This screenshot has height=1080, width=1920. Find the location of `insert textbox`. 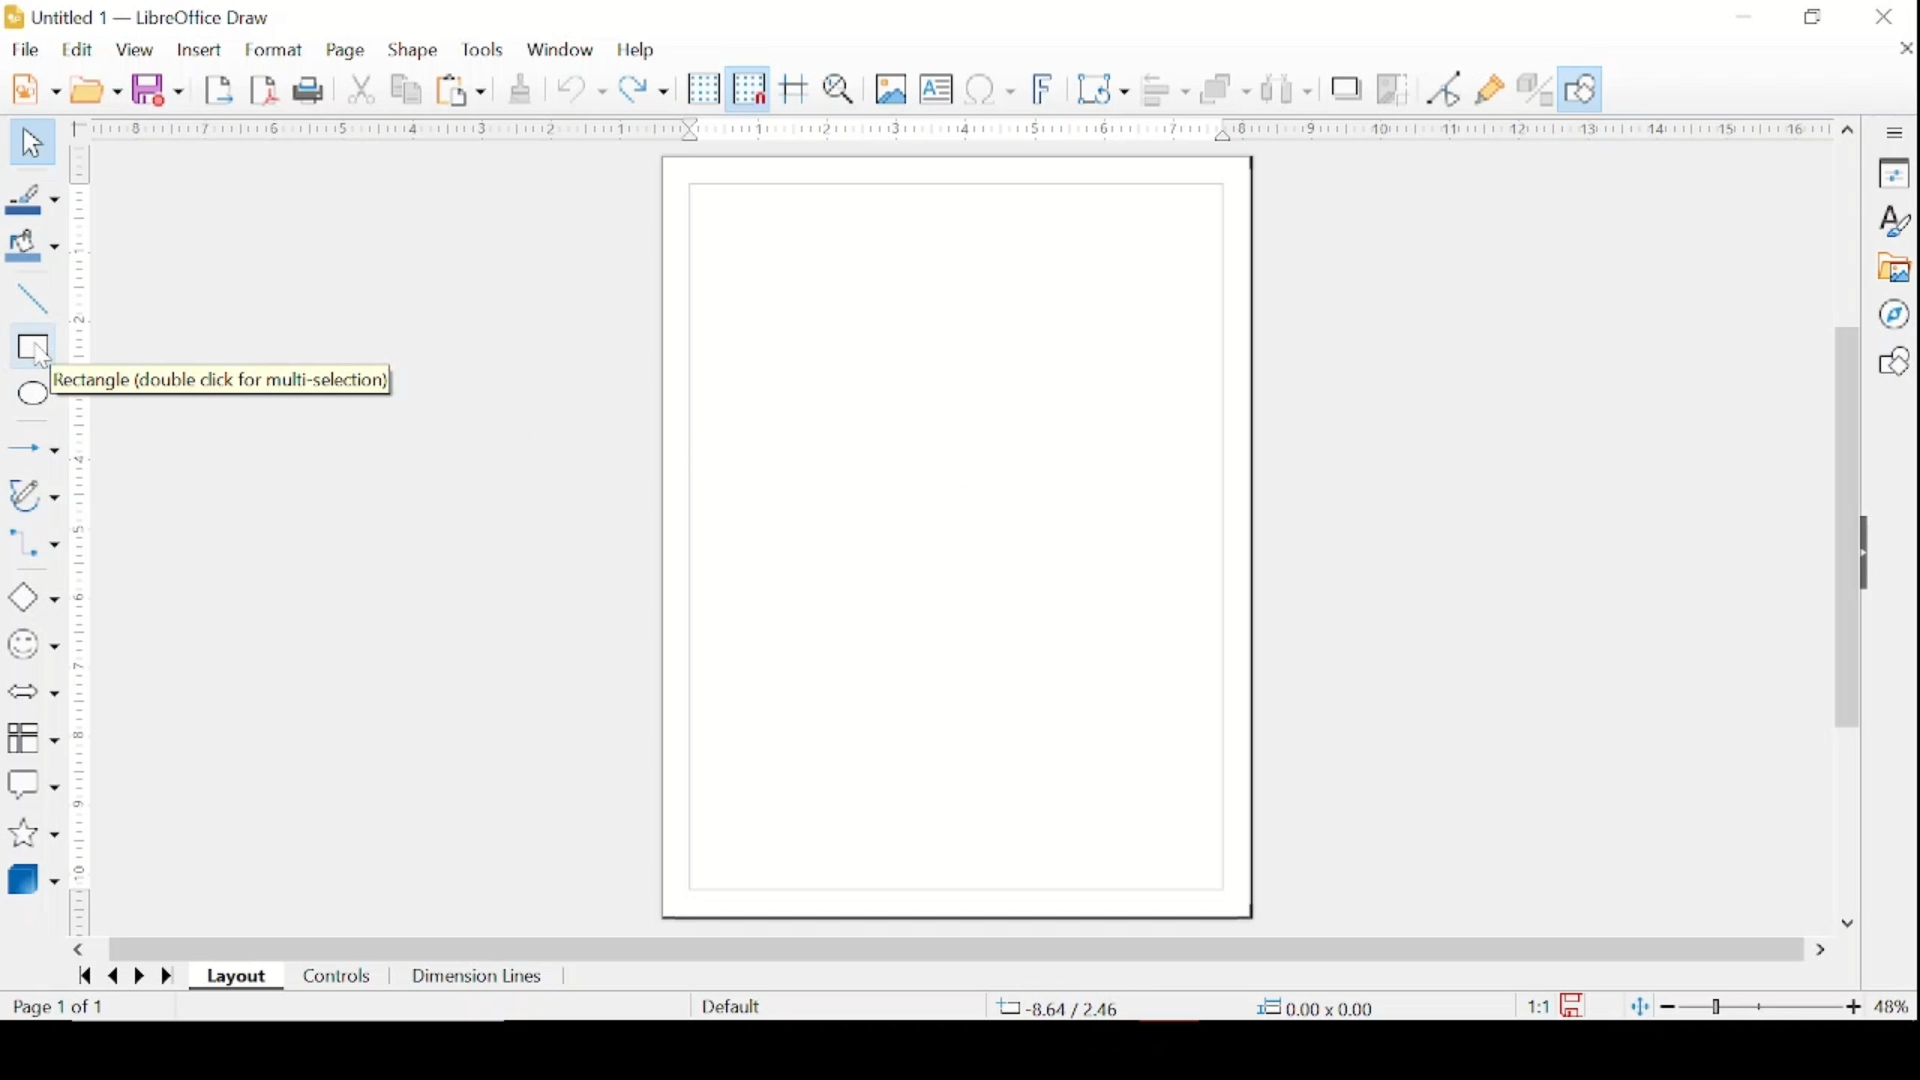

insert textbox is located at coordinates (936, 89).